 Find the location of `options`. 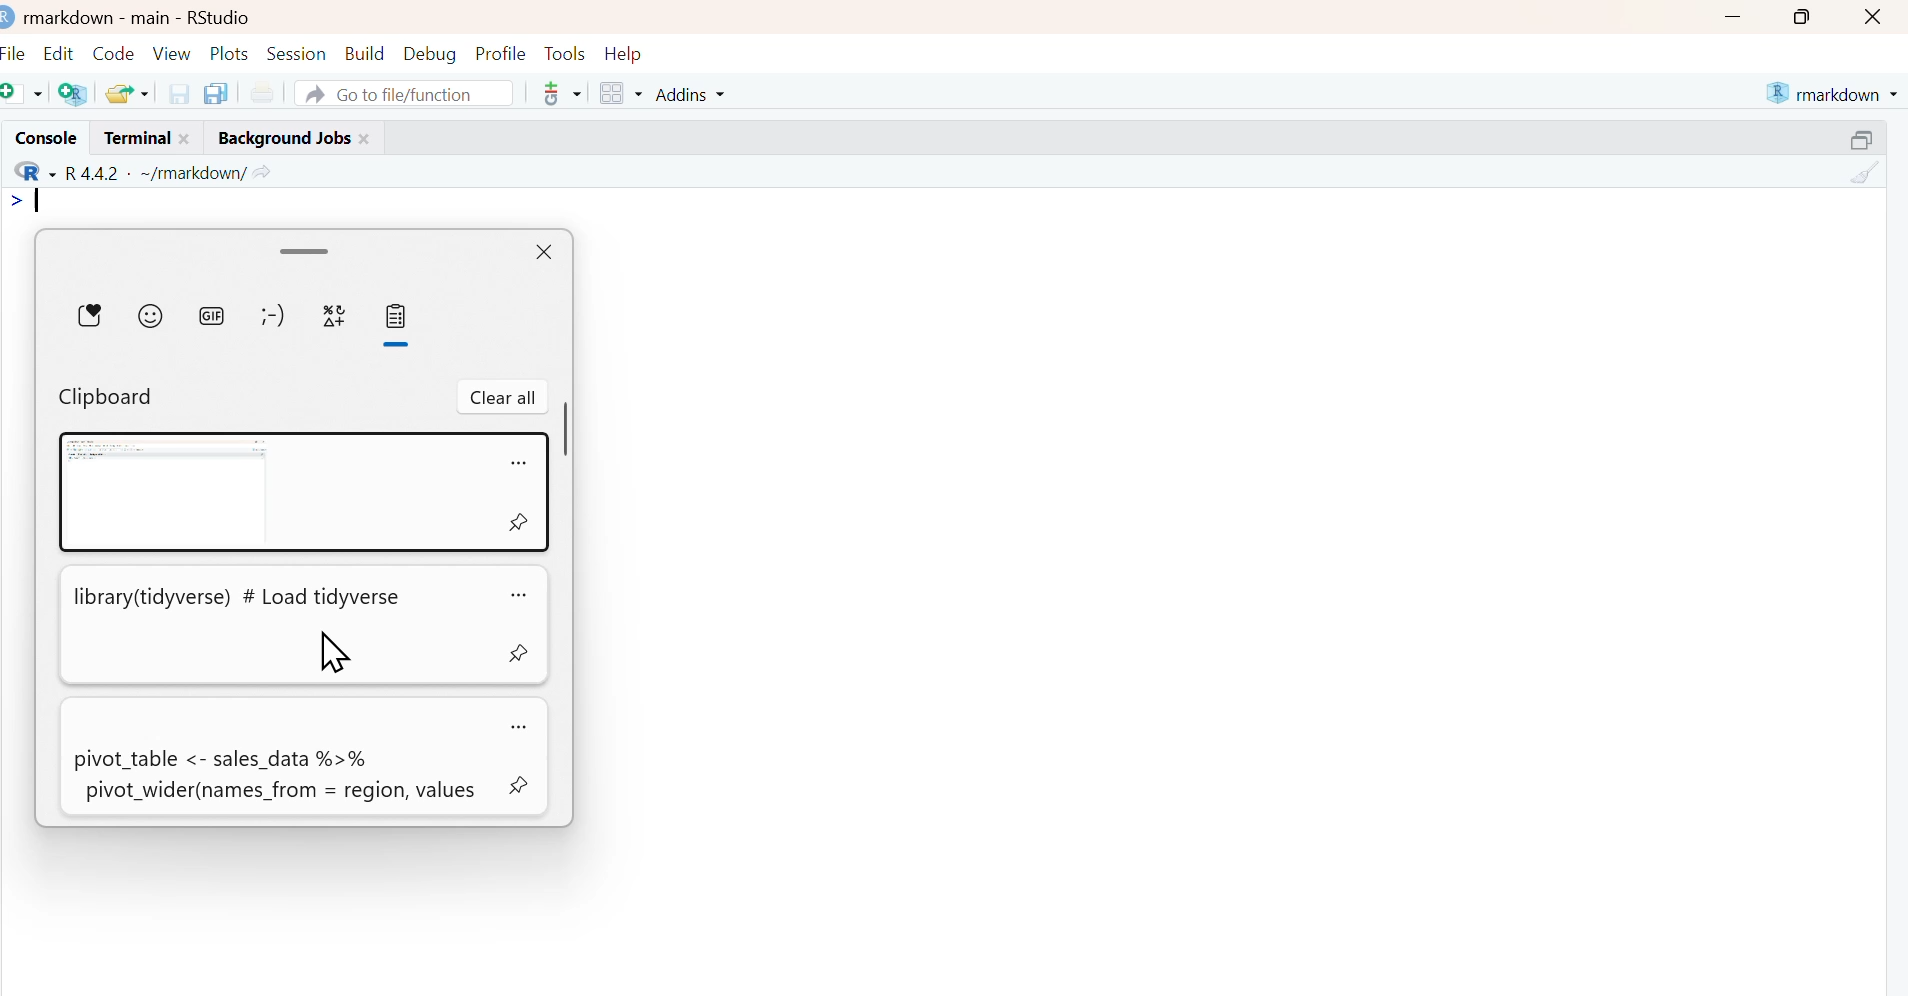

options is located at coordinates (518, 594).